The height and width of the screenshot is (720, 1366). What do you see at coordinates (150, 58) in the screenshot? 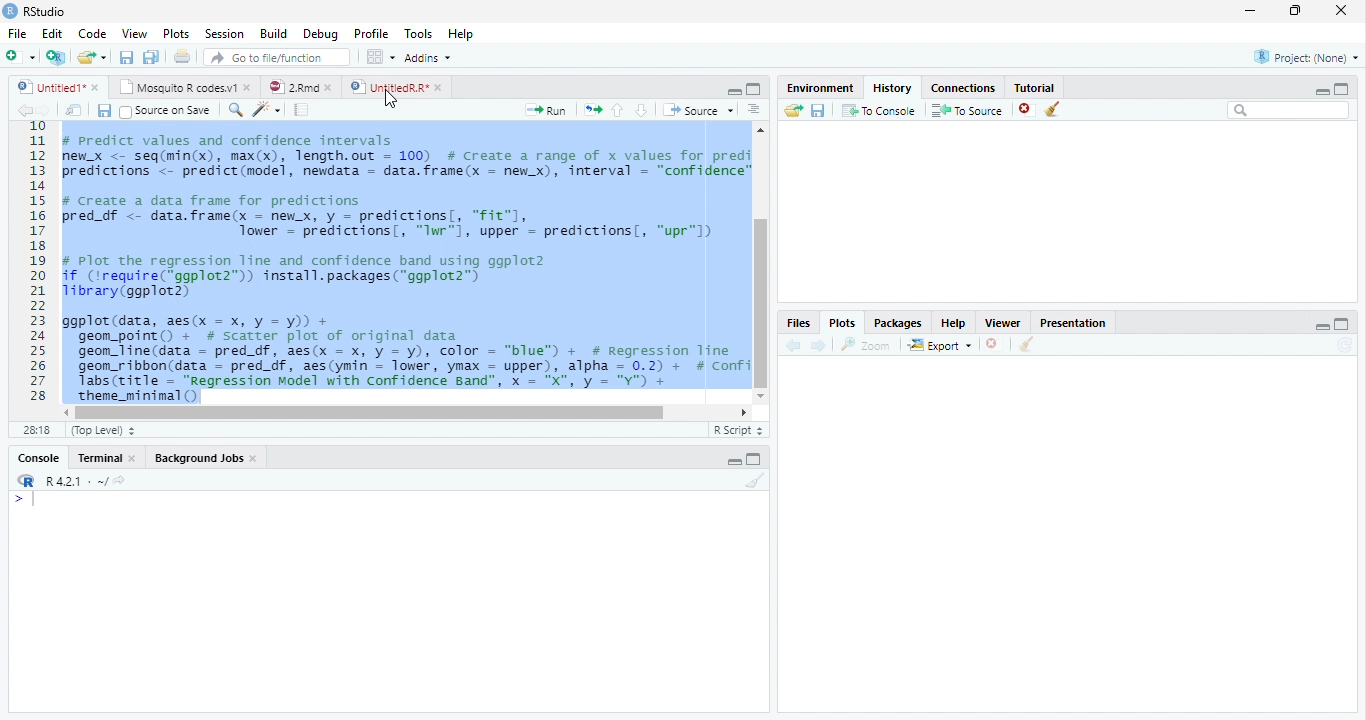
I see `Save all file` at bounding box center [150, 58].